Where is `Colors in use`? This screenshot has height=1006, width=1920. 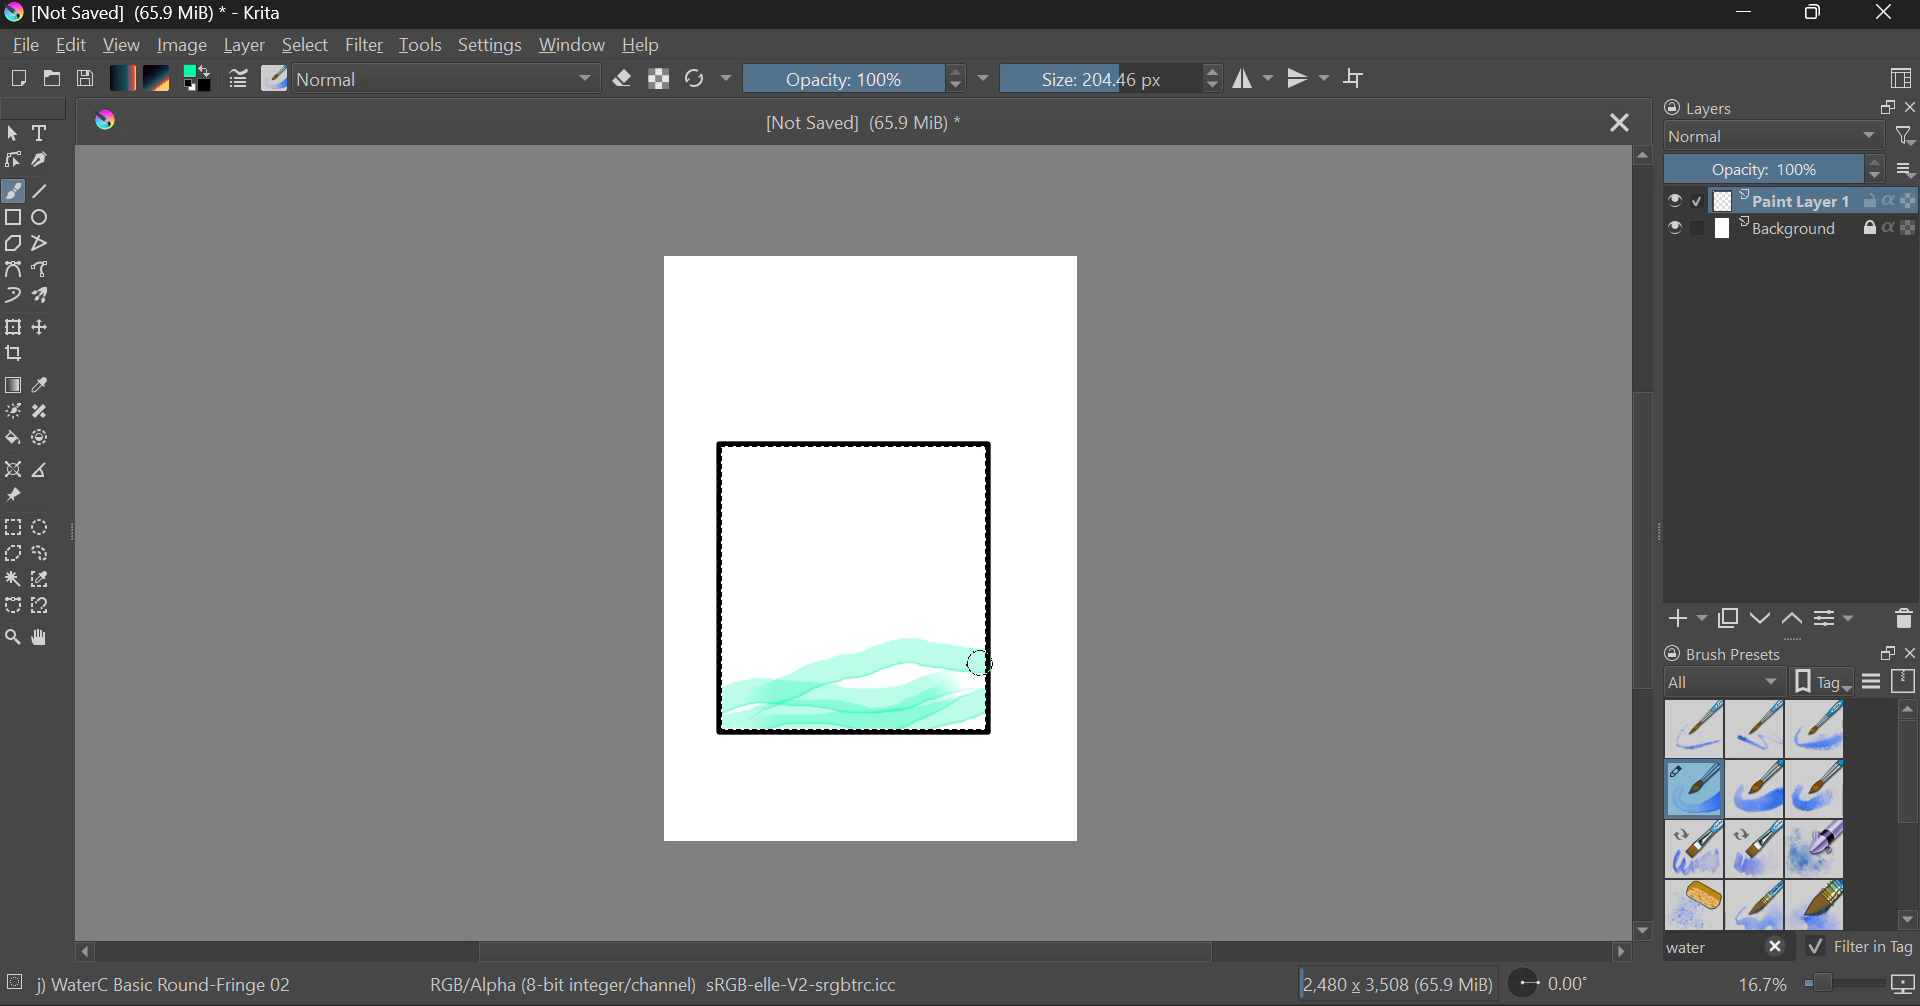 Colors in use is located at coordinates (199, 80).